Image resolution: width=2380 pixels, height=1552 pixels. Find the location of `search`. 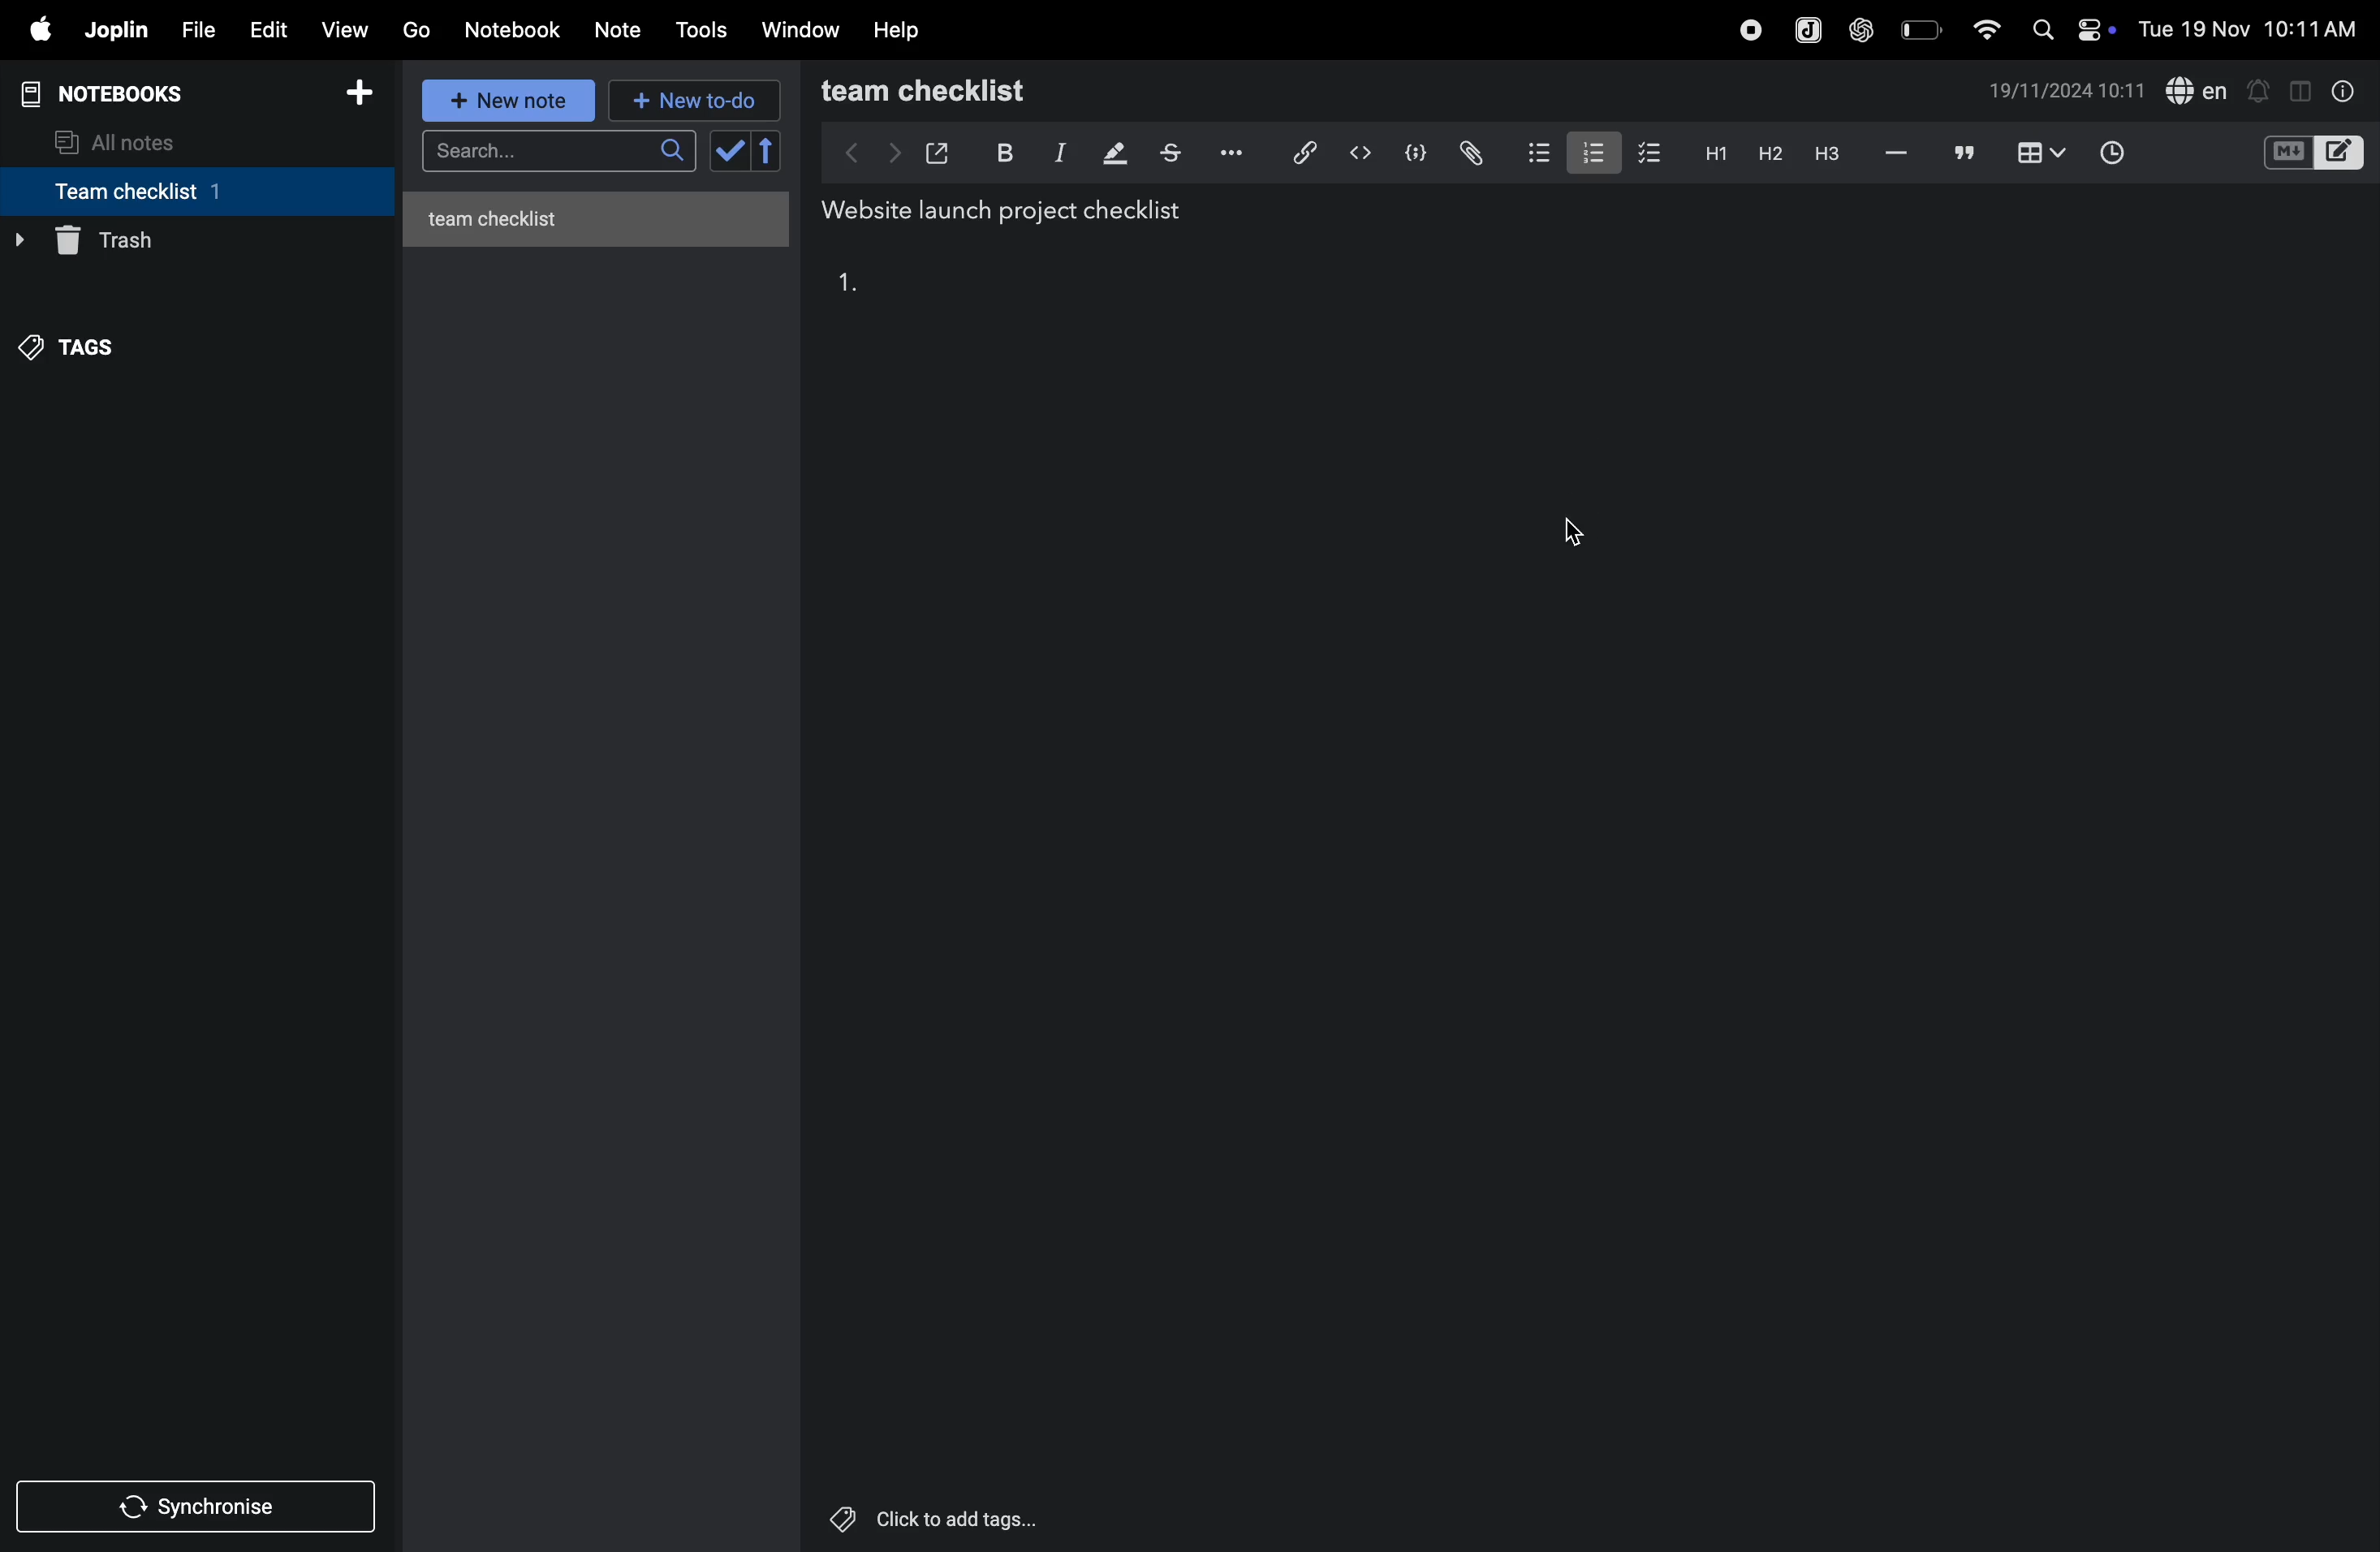

search is located at coordinates (2041, 29).